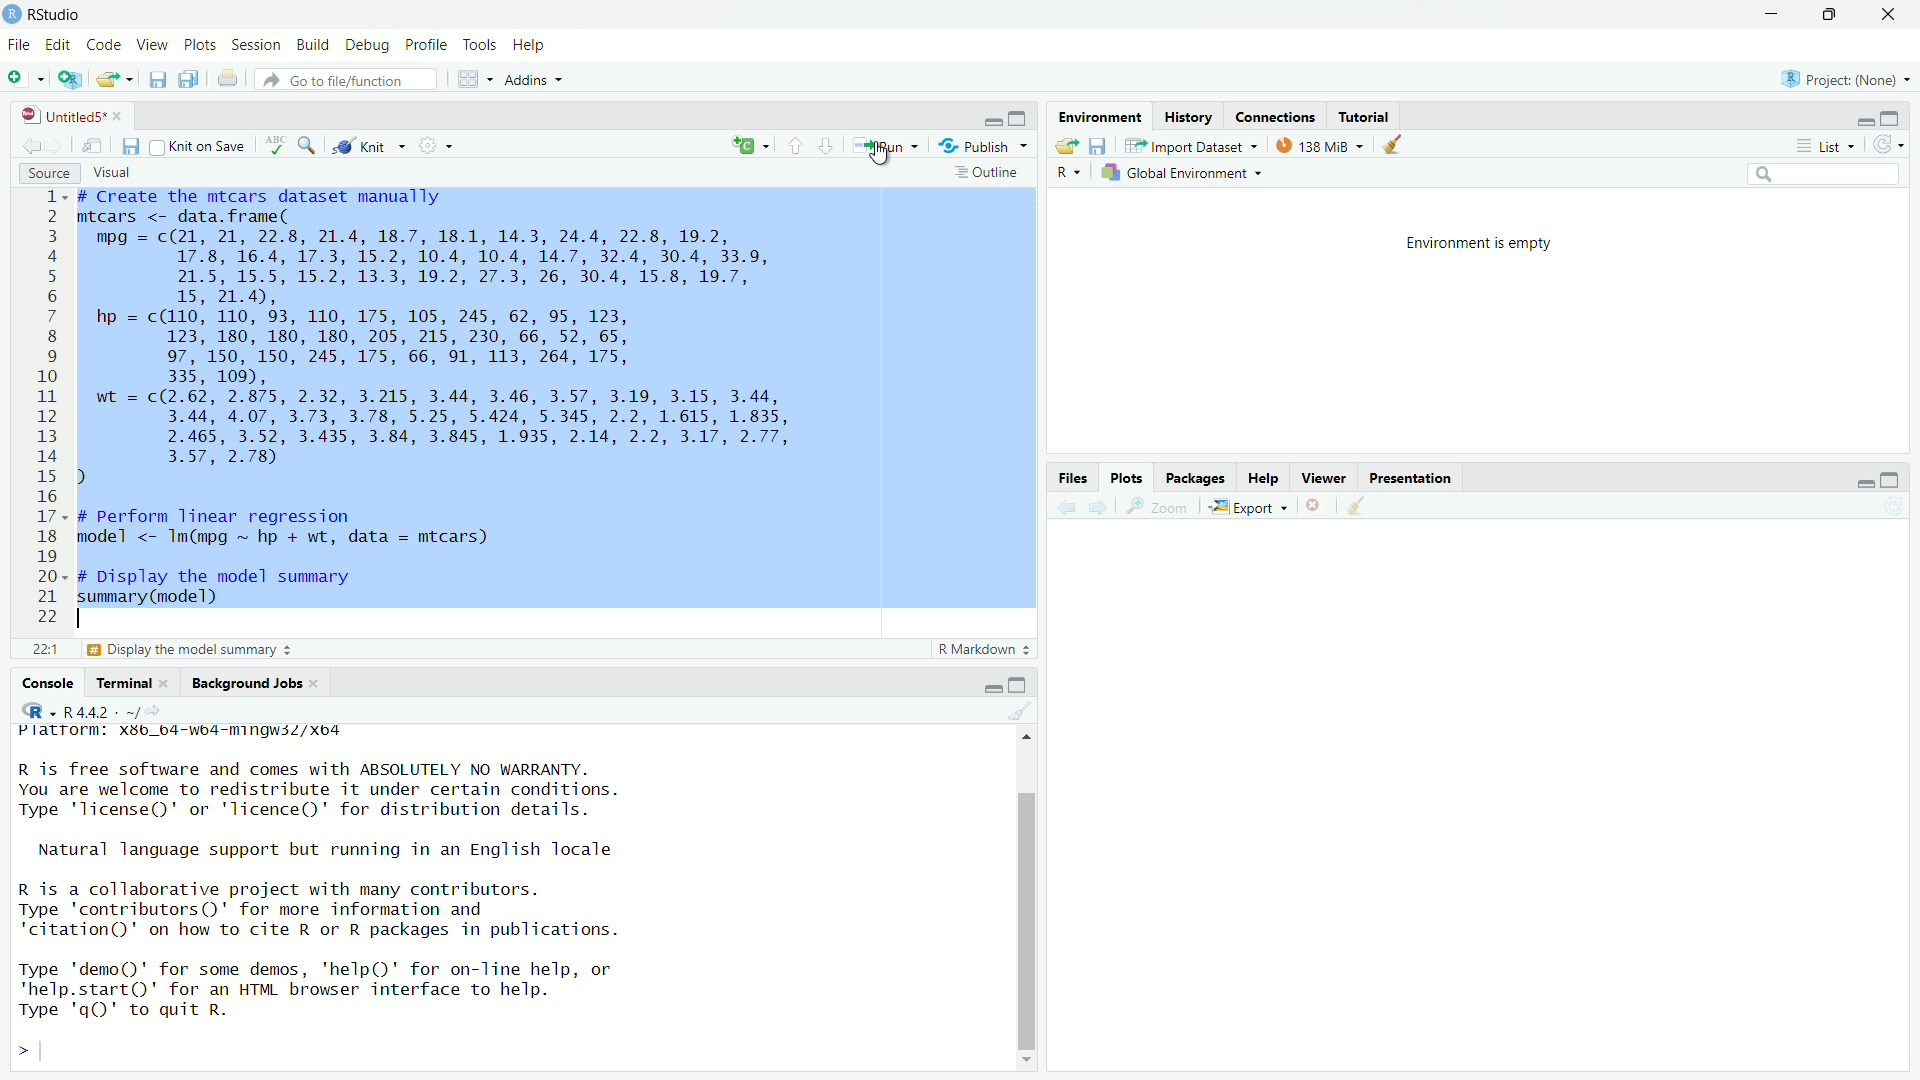  What do you see at coordinates (428, 44) in the screenshot?
I see `profile` at bounding box center [428, 44].